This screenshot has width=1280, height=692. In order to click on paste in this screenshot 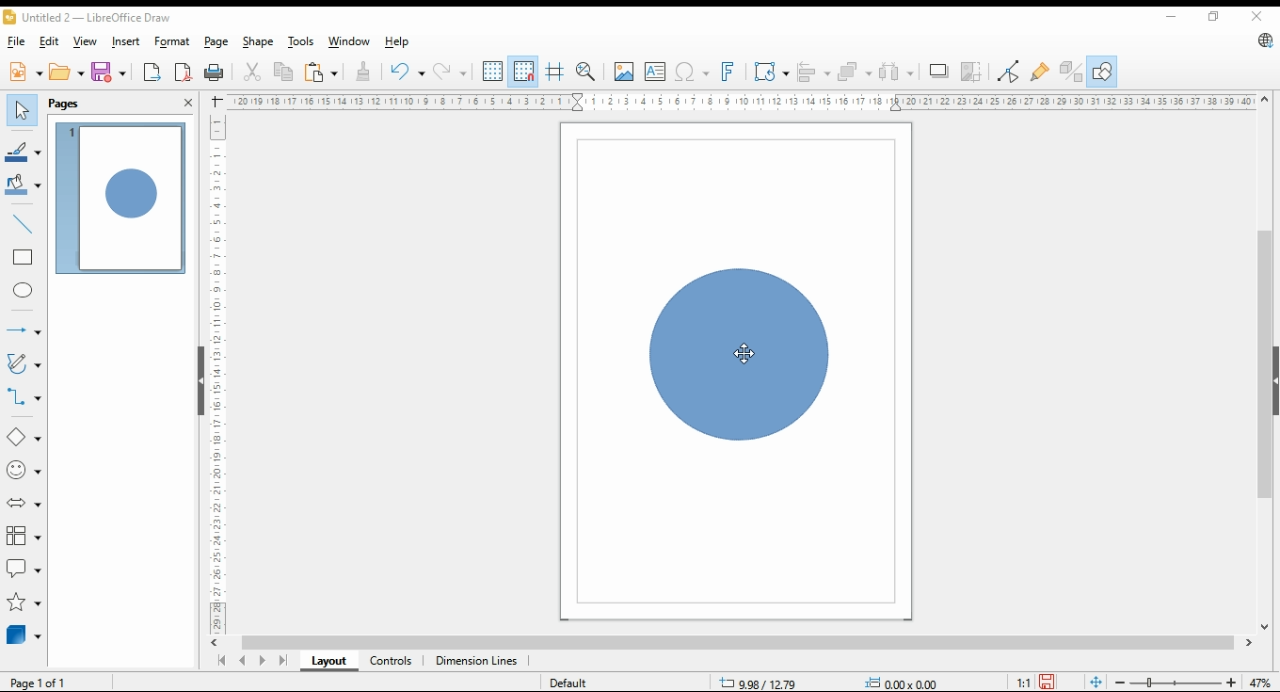, I will do `click(321, 73)`.